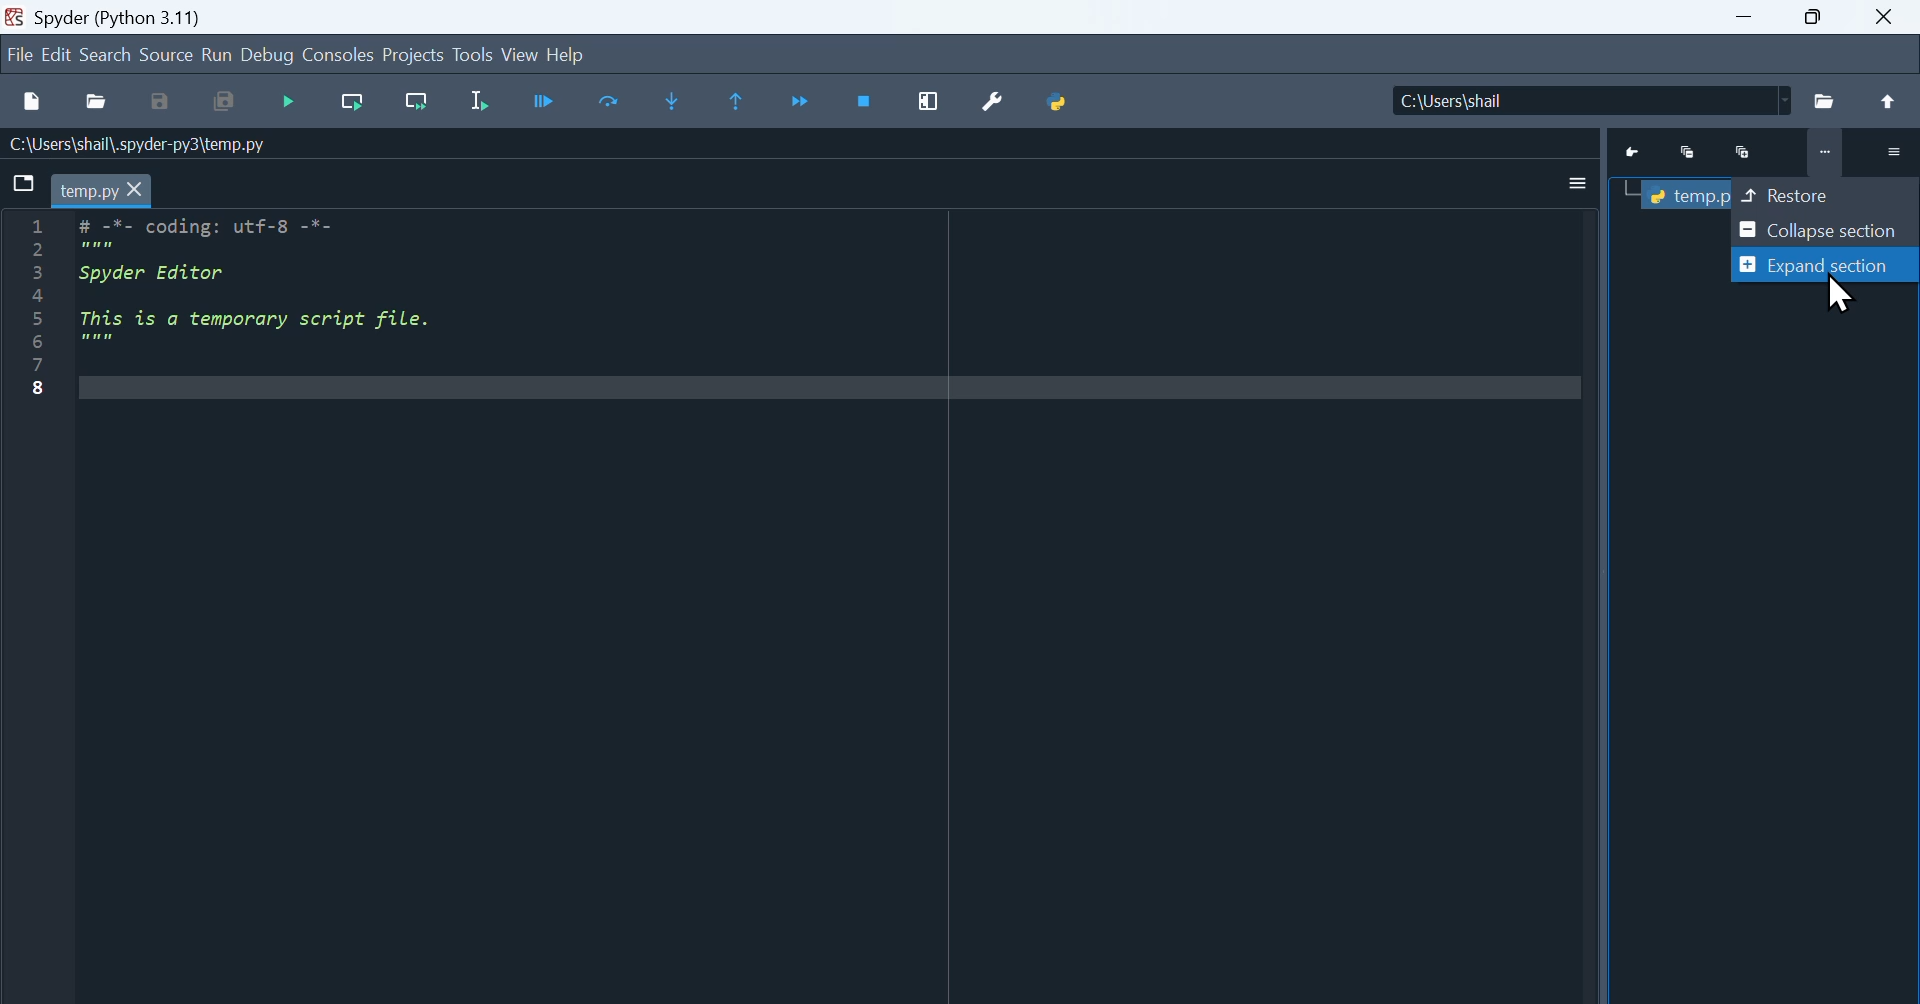 This screenshot has width=1920, height=1004. I want to click on Maximize current window, so click(929, 102).